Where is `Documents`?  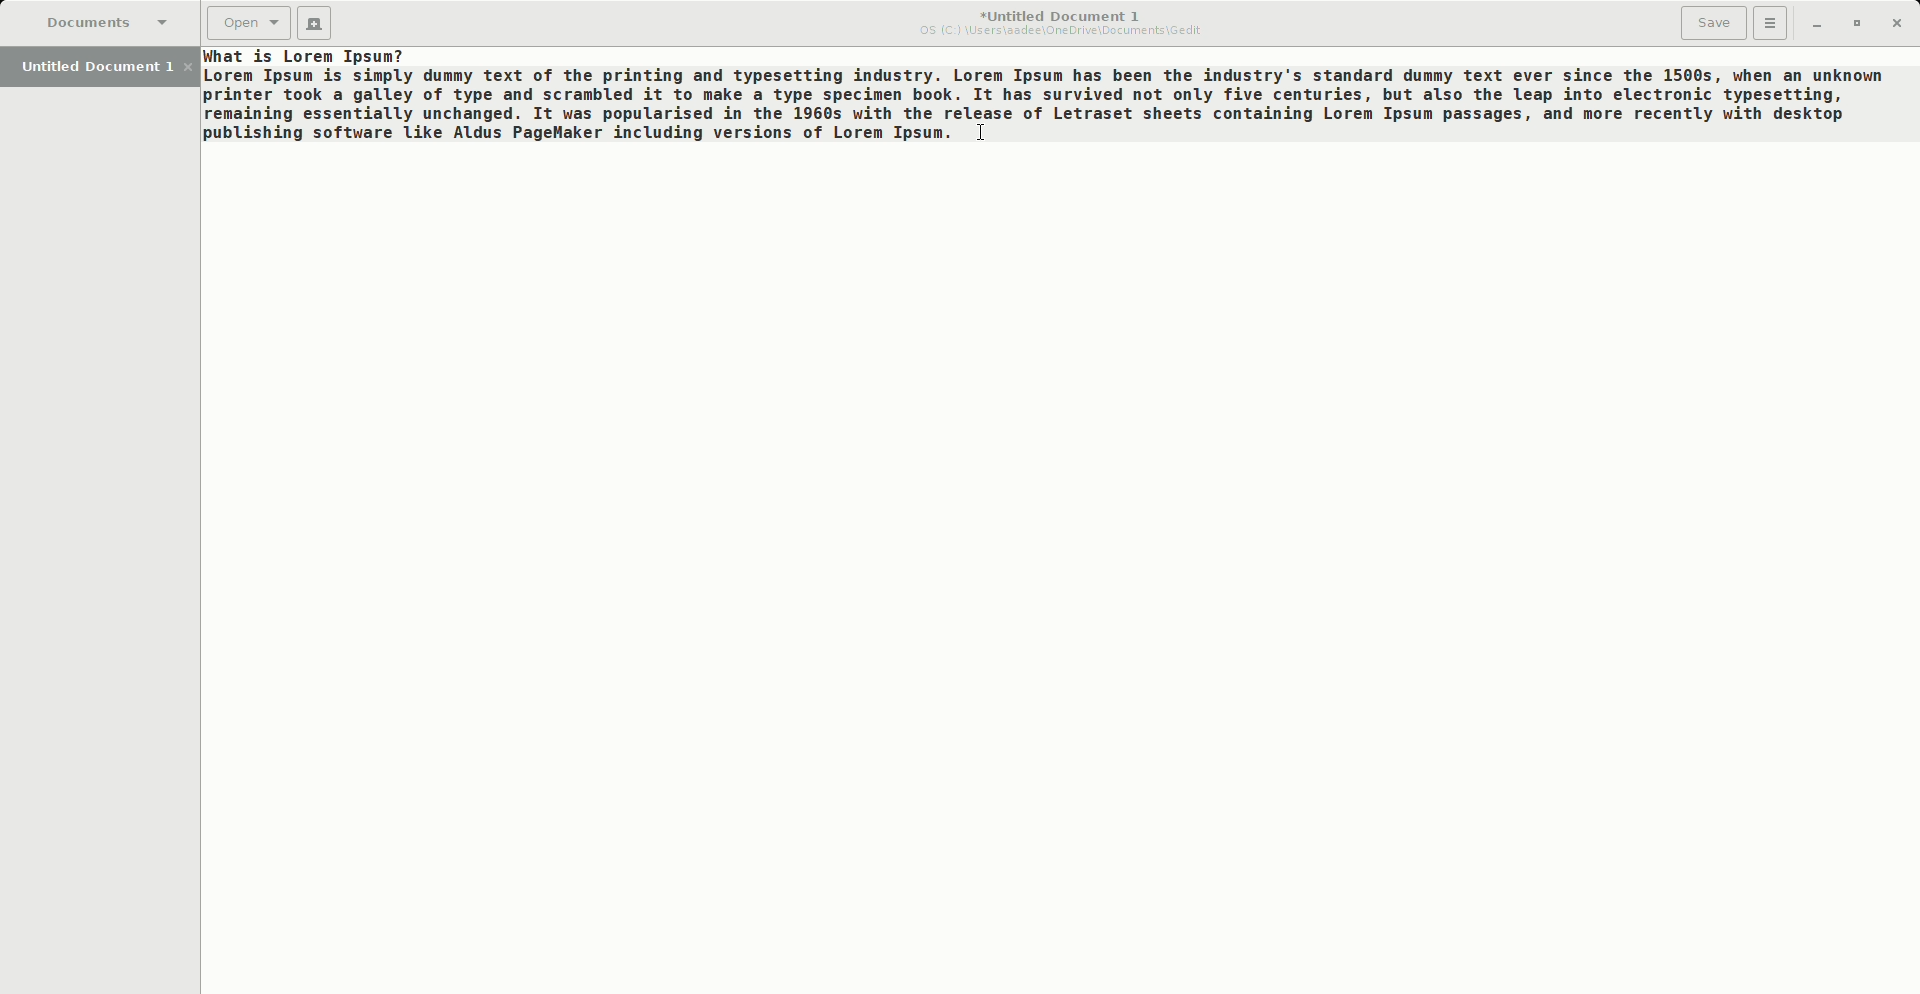
Documents is located at coordinates (104, 22).